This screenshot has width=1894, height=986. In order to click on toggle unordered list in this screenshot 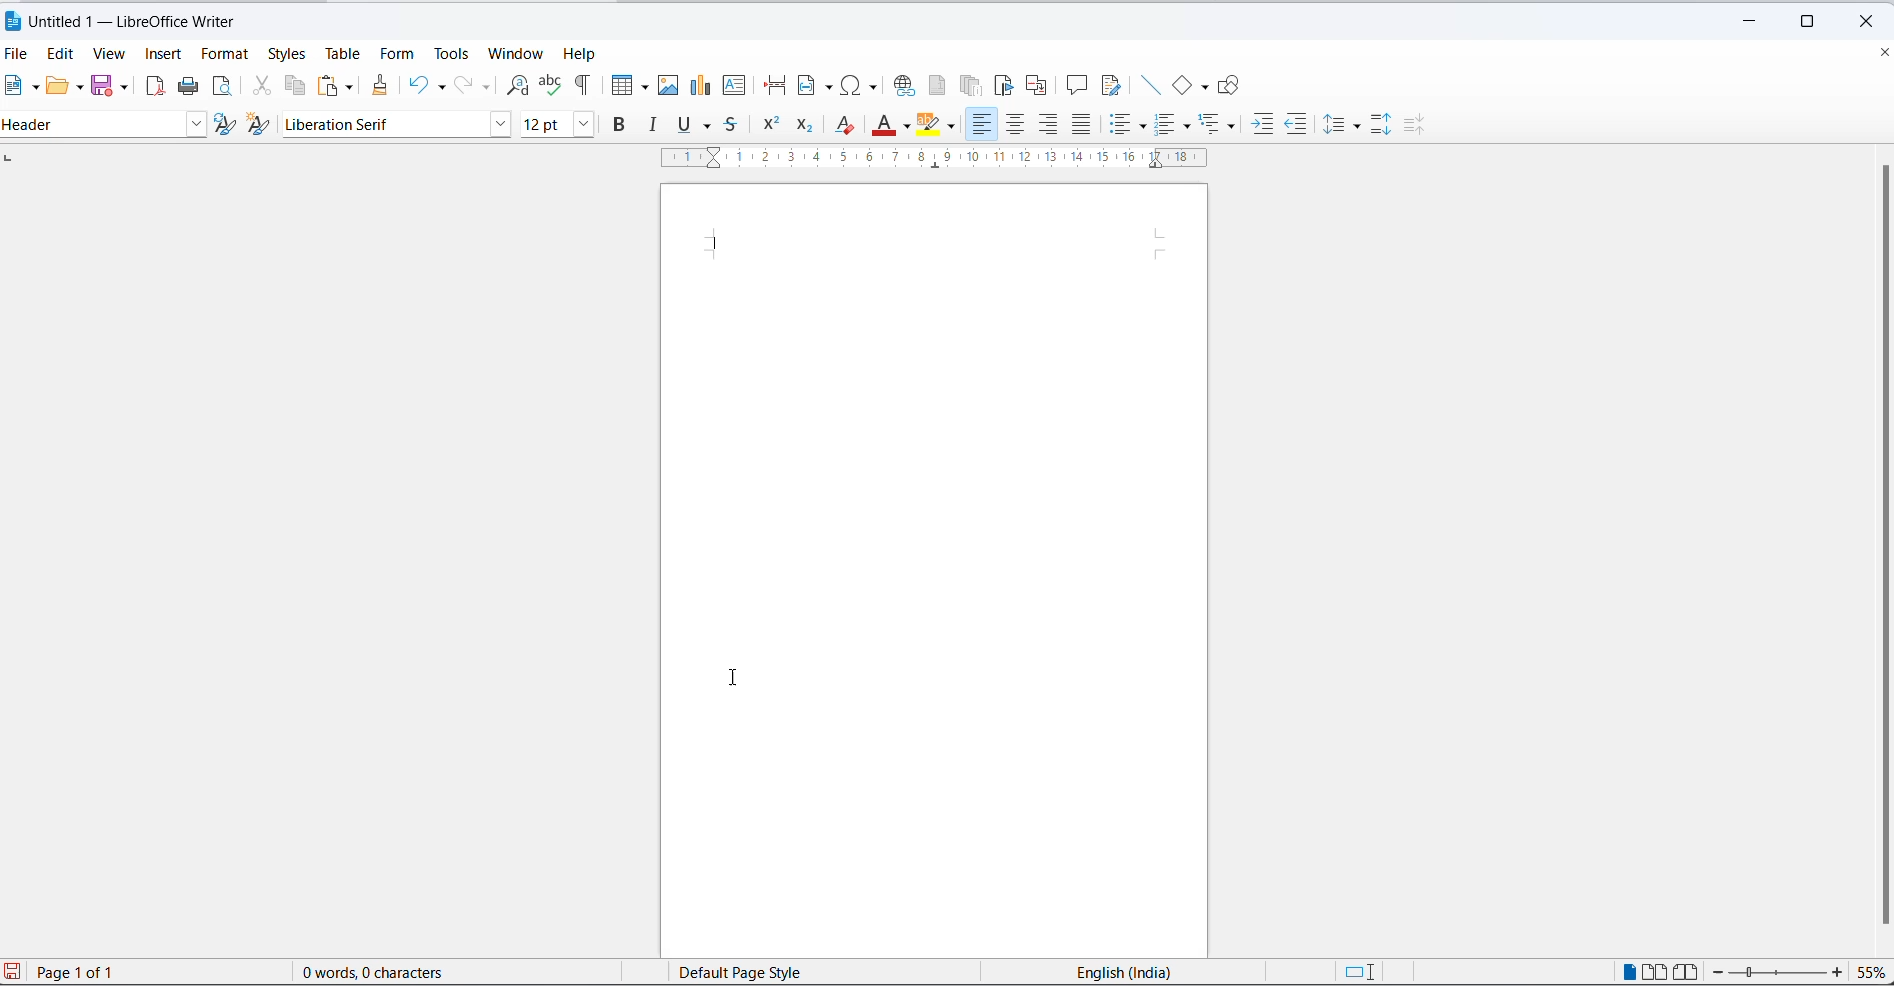, I will do `click(1123, 125)`.